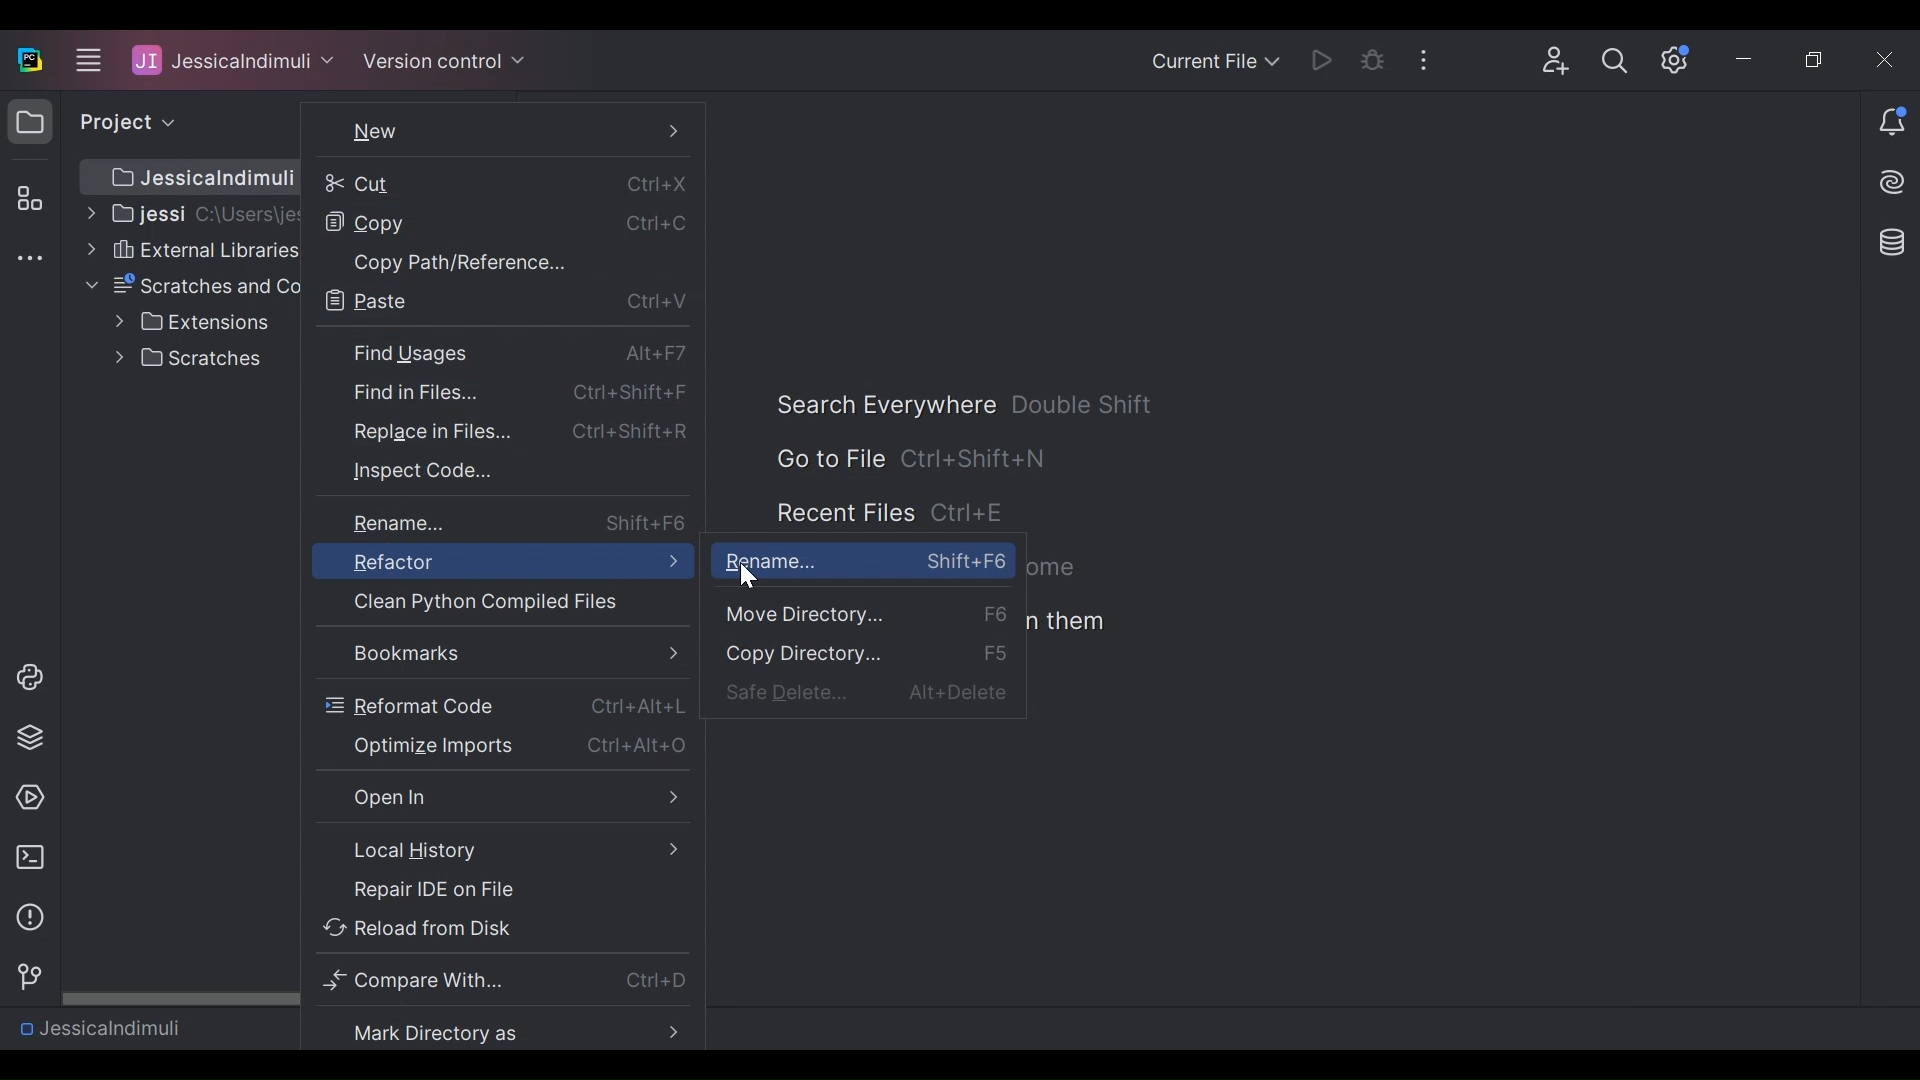 The image size is (1920, 1080). What do you see at coordinates (192, 286) in the screenshot?
I see `Scratches and Console File` at bounding box center [192, 286].